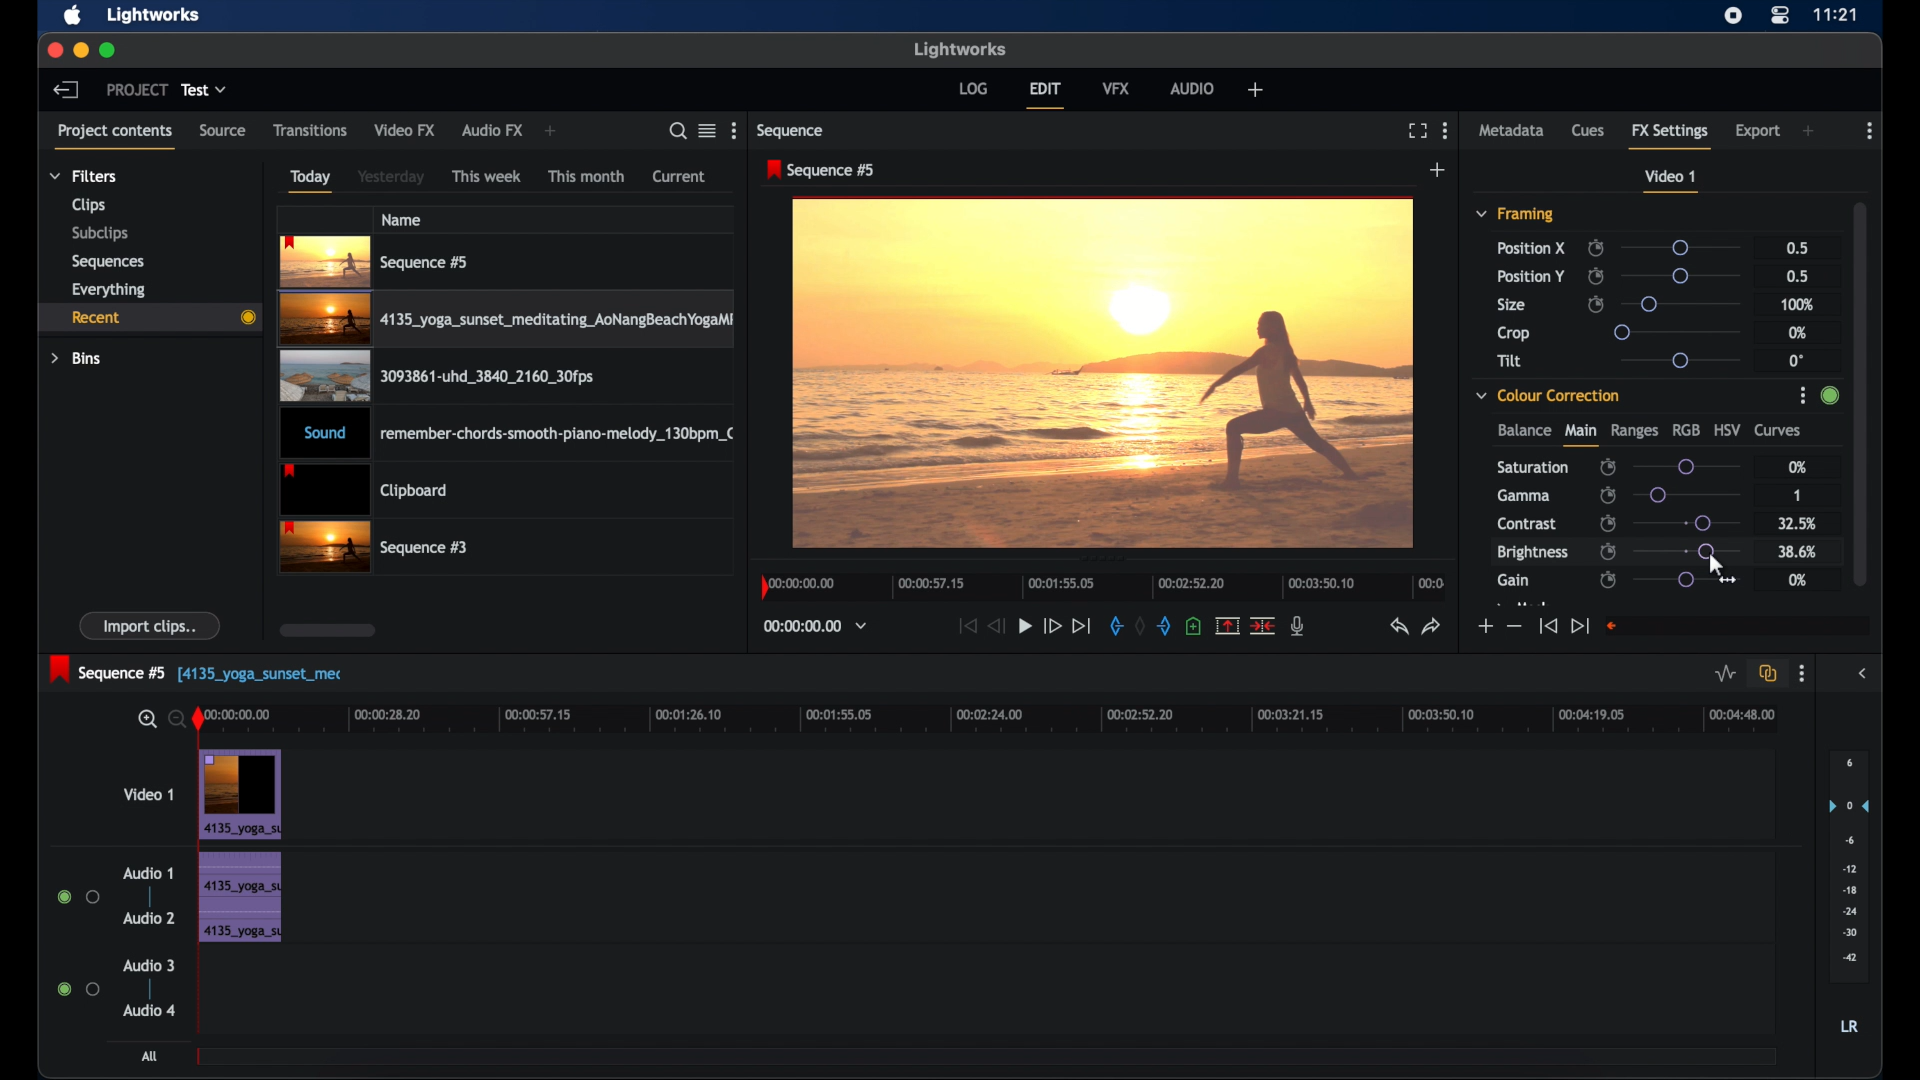 The height and width of the screenshot is (1080, 1920). What do you see at coordinates (242, 795) in the screenshot?
I see `video clip` at bounding box center [242, 795].